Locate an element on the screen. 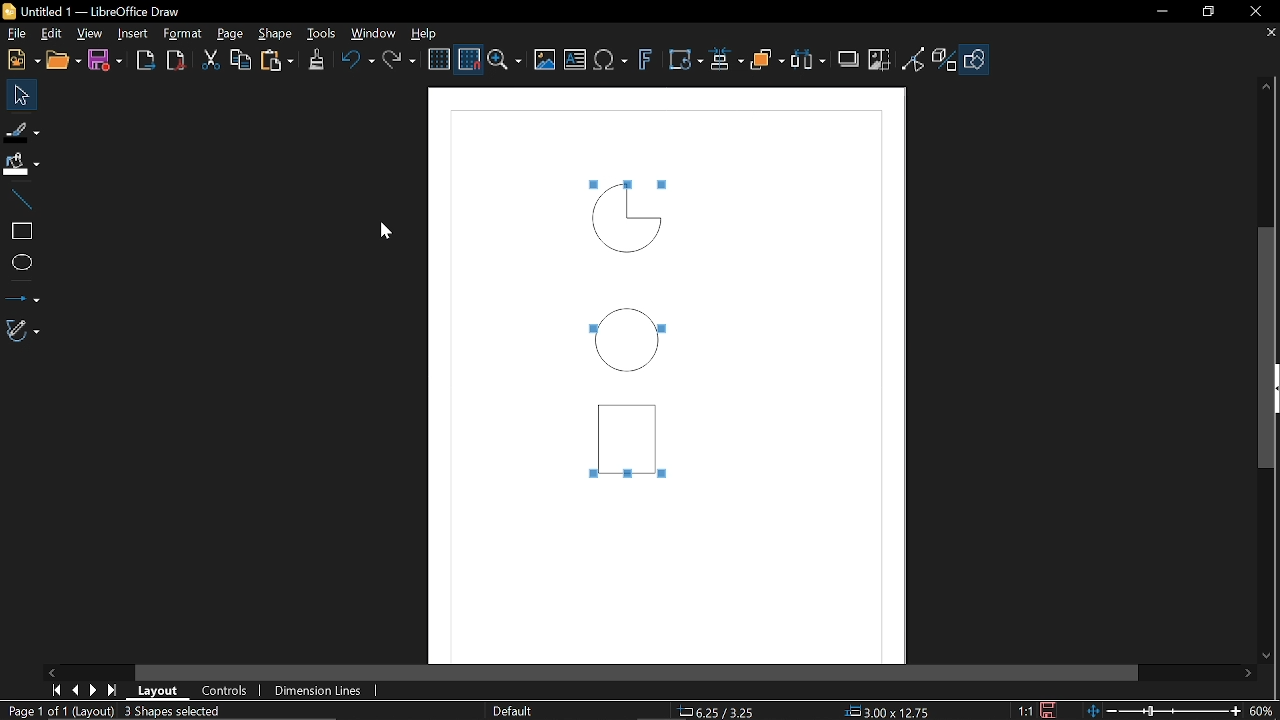  Curves and polygon is located at coordinates (22, 332).